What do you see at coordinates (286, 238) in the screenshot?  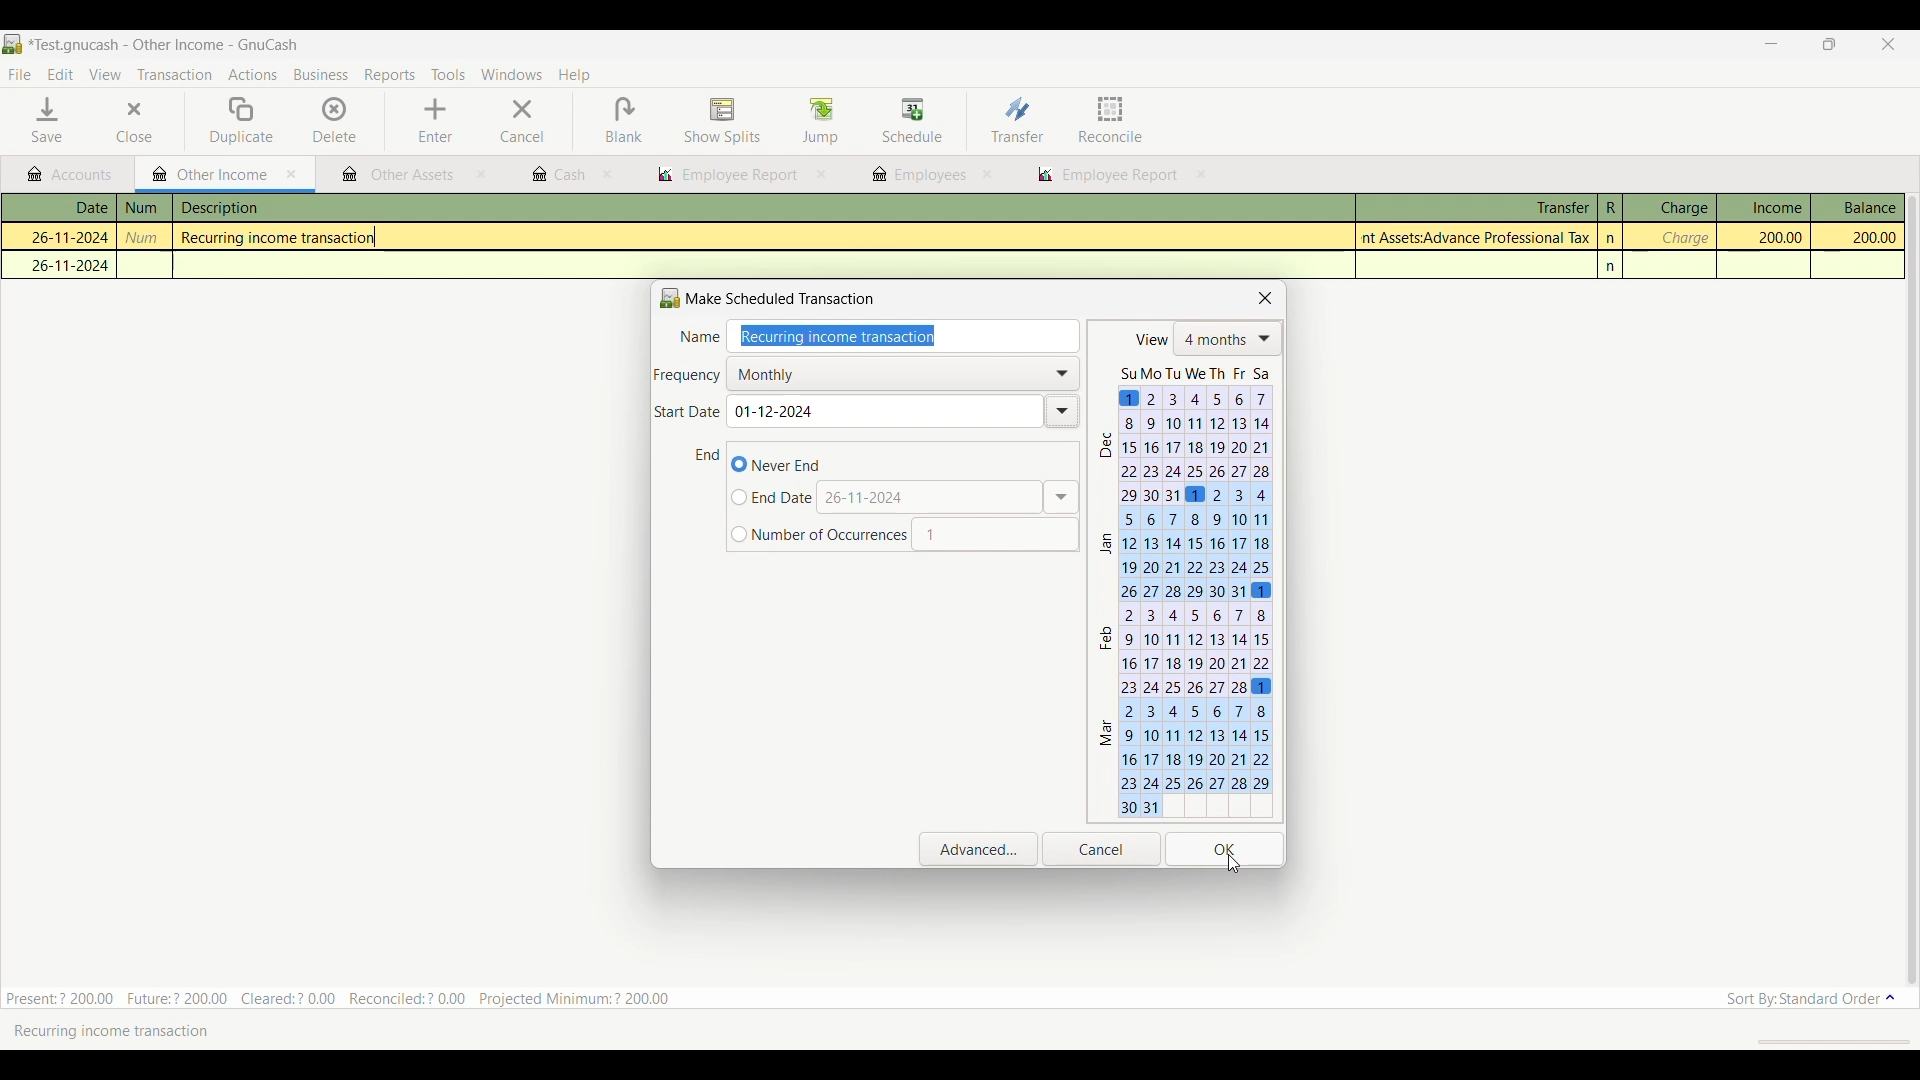 I see `Recurring income transaction` at bounding box center [286, 238].